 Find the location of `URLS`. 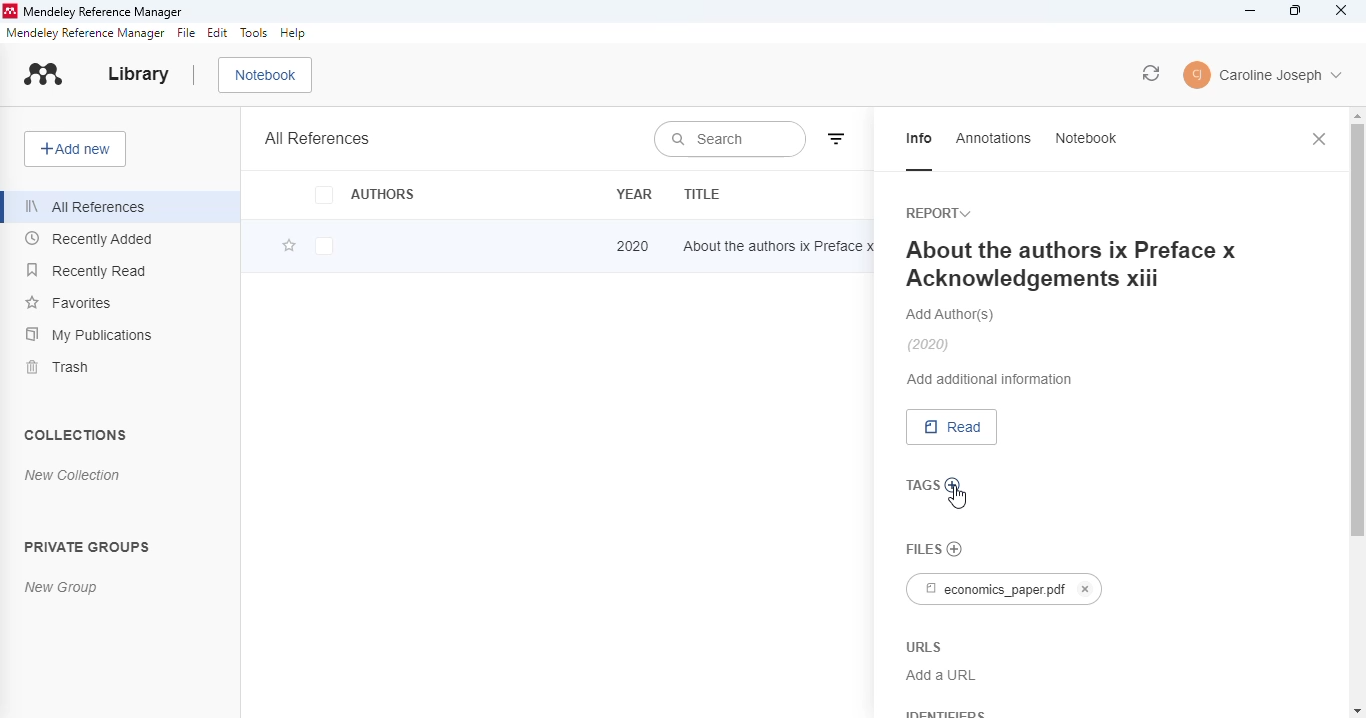

URLS is located at coordinates (922, 647).